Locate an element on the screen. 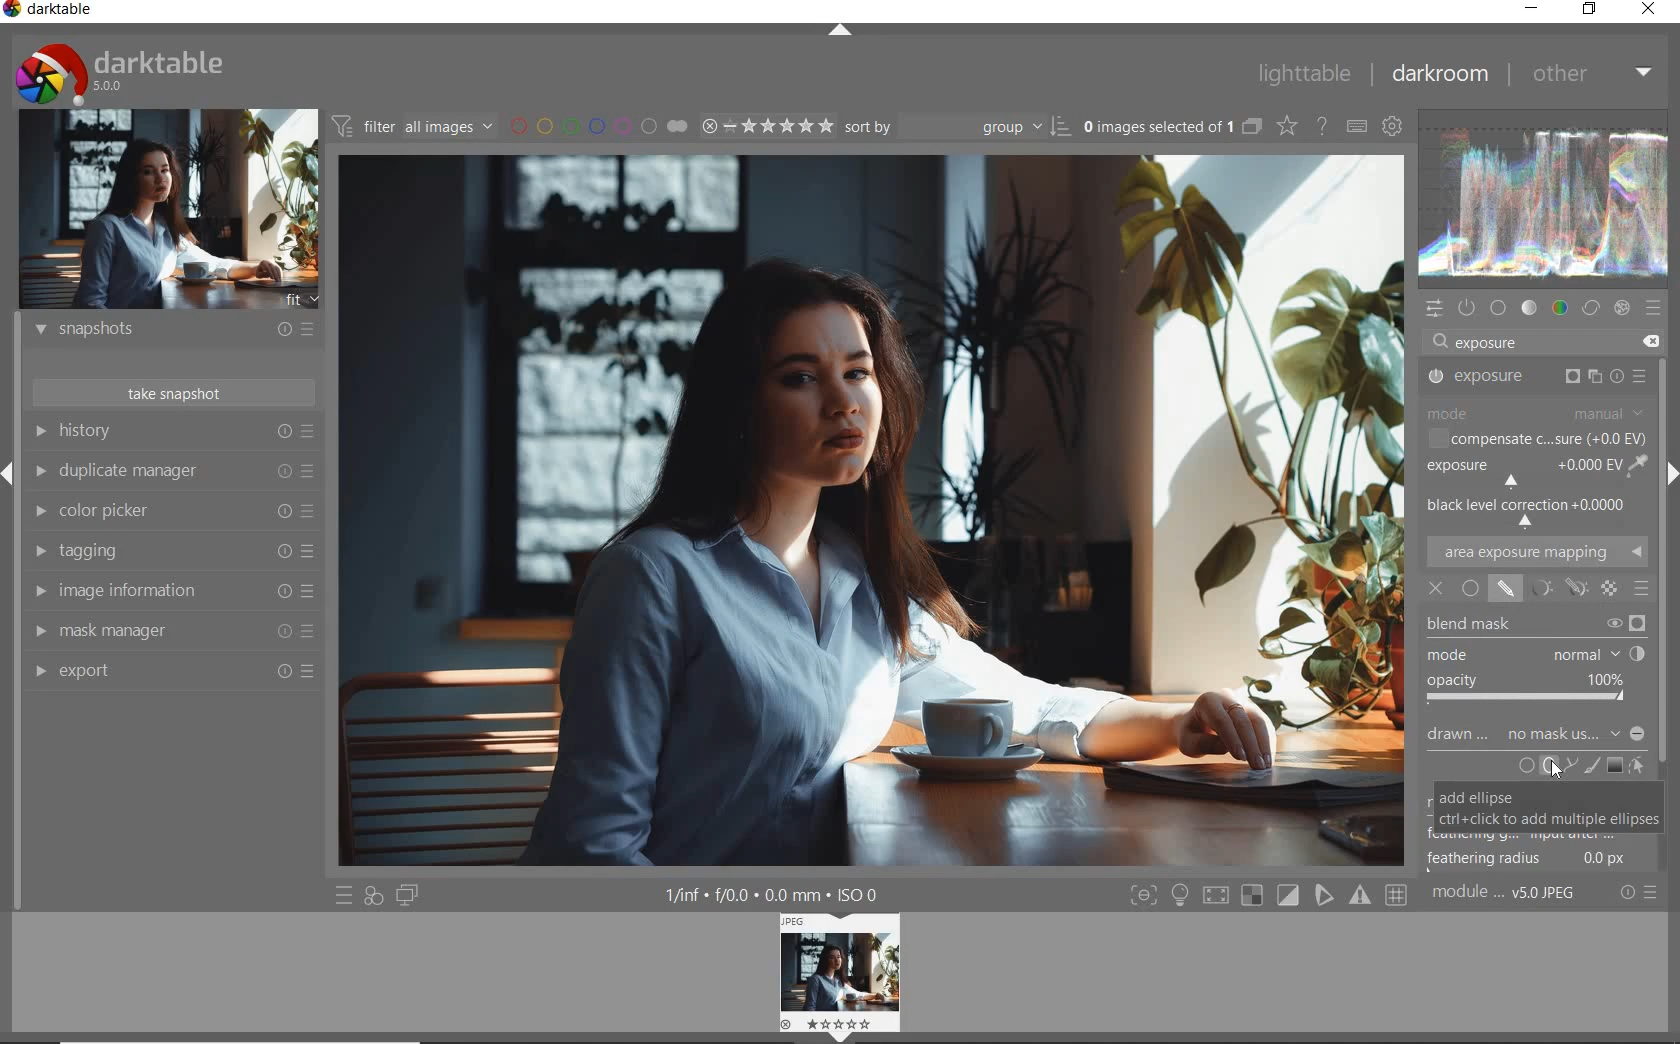 The image size is (1680, 1044). ADD PATH is located at coordinates (1567, 767).